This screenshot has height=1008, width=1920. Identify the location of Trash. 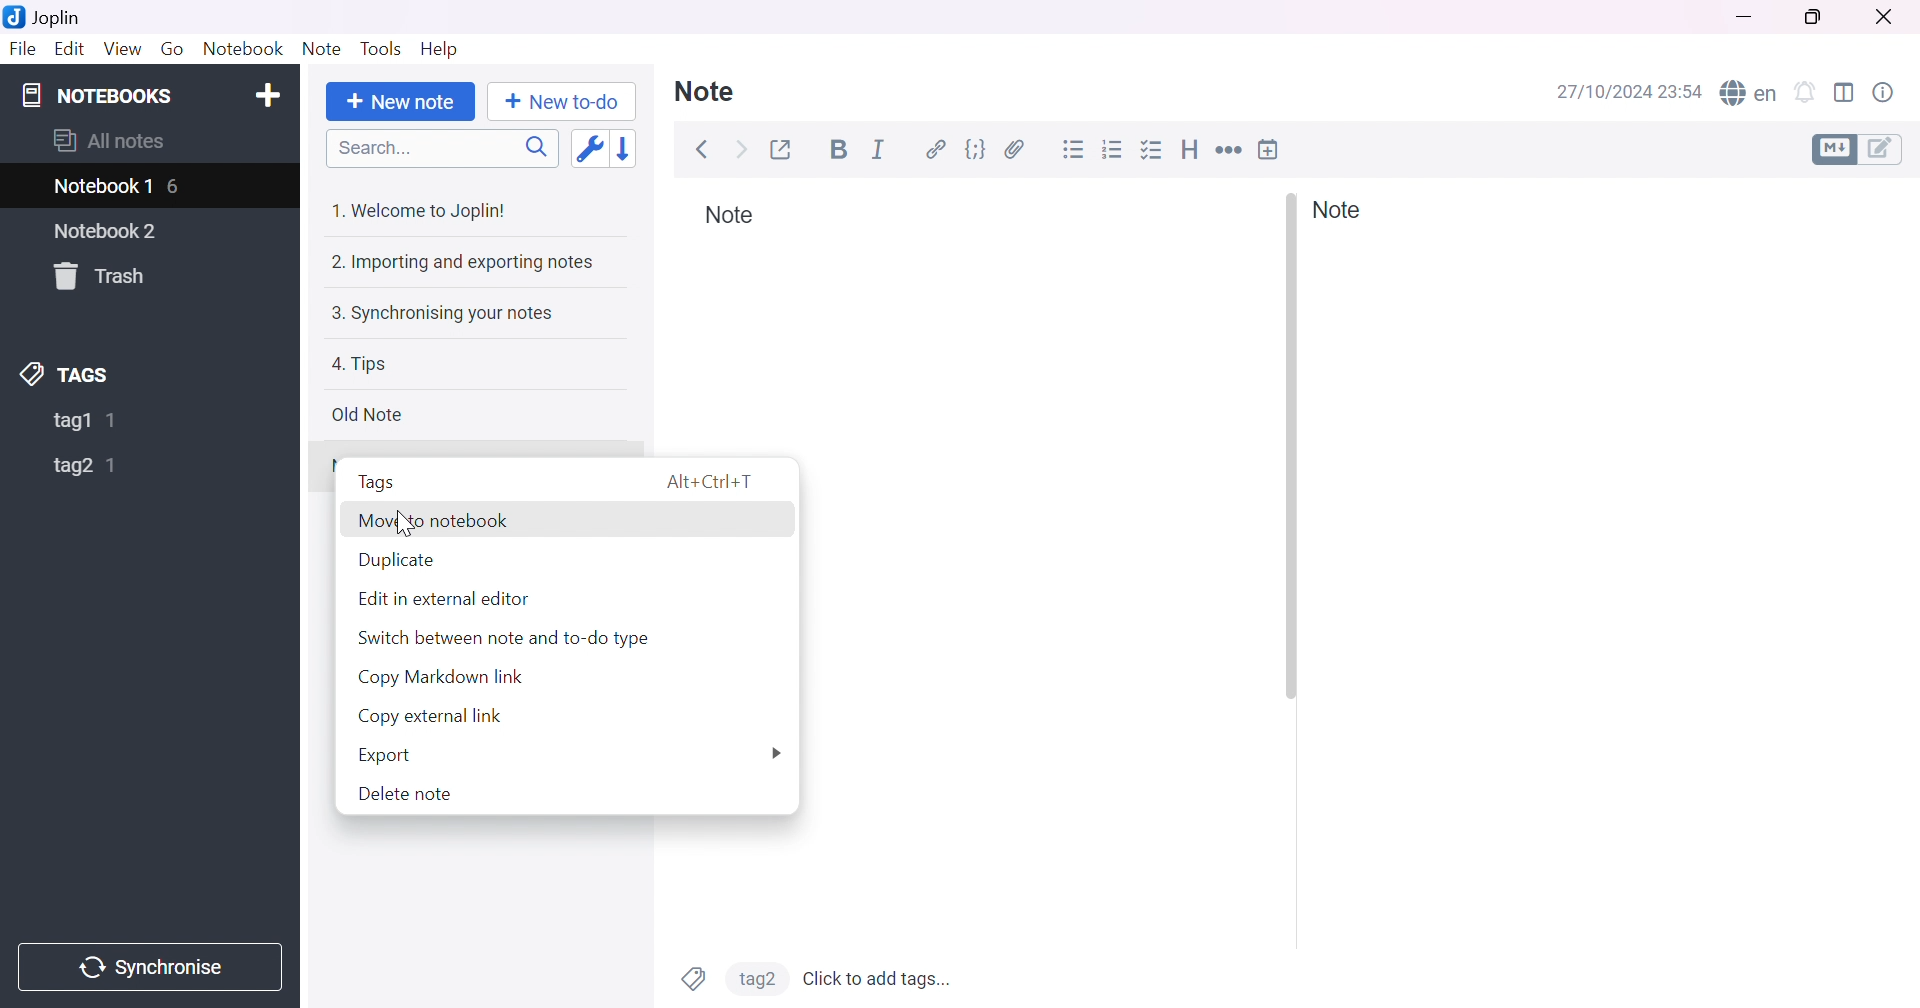
(105, 276).